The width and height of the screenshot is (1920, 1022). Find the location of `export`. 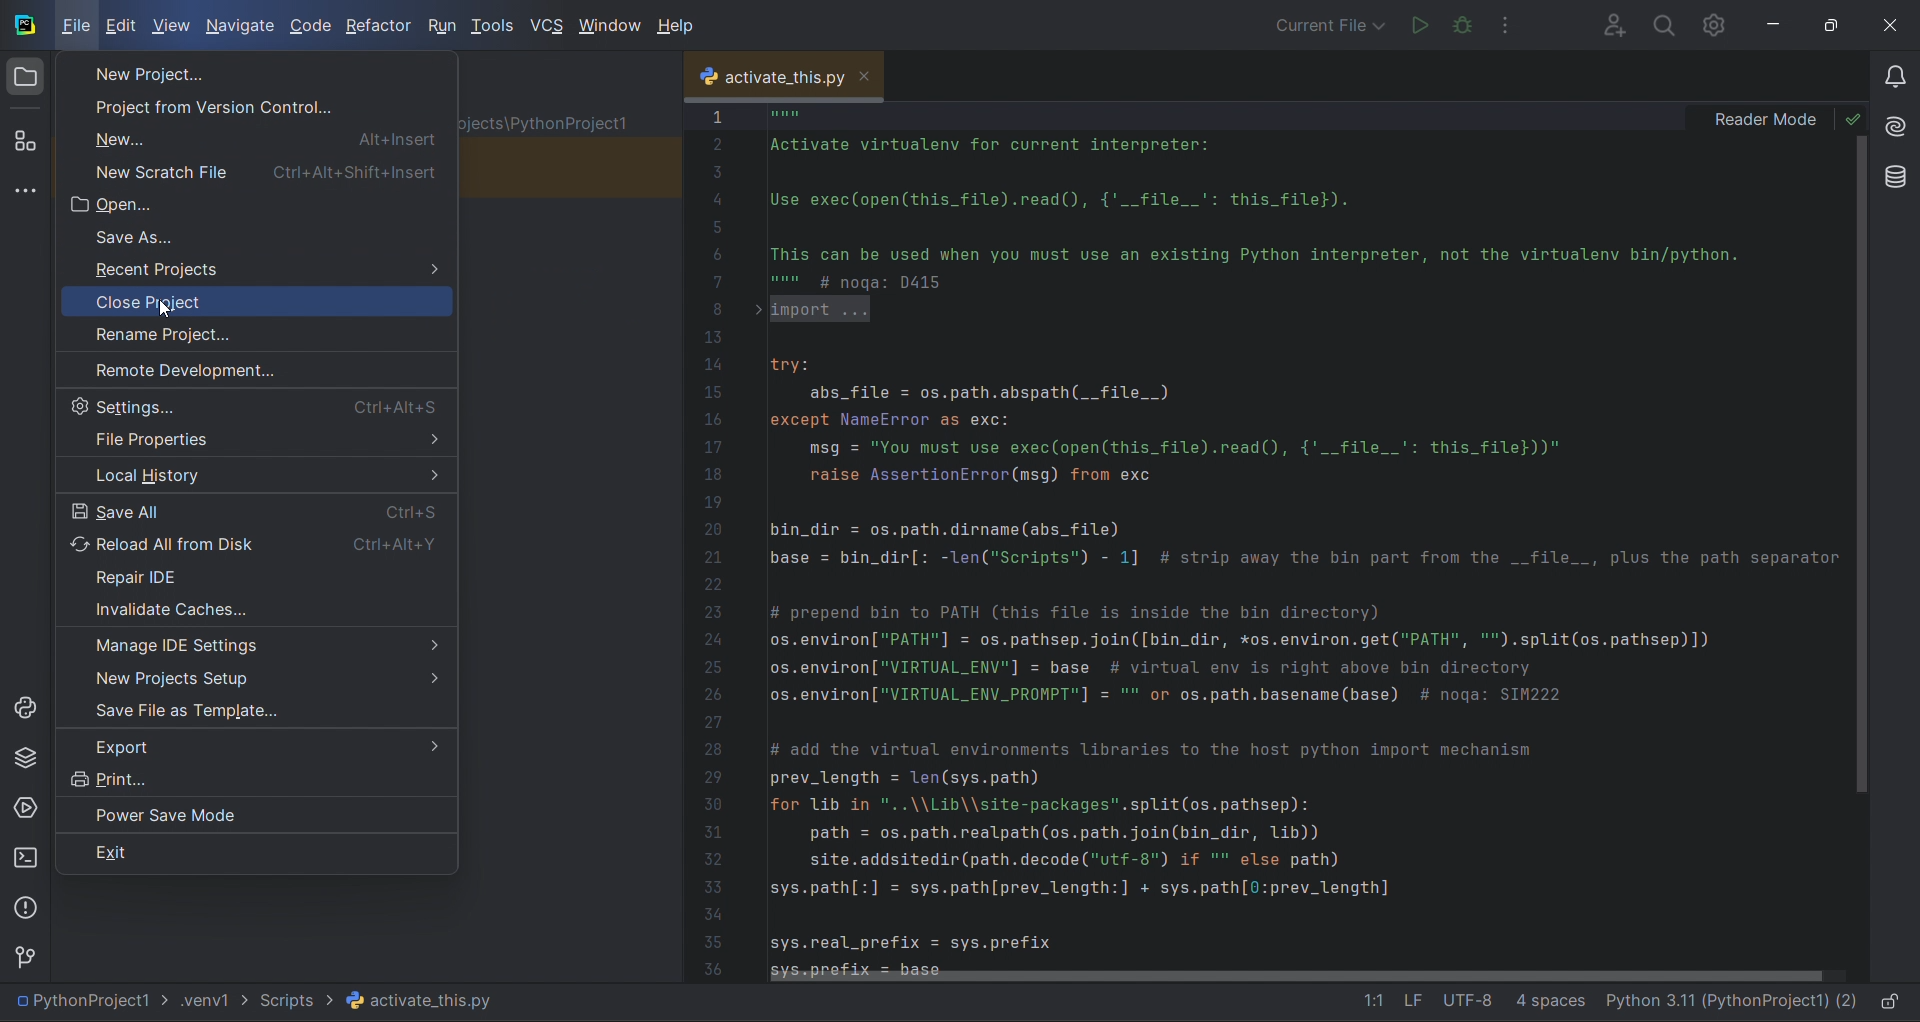

export is located at coordinates (251, 743).